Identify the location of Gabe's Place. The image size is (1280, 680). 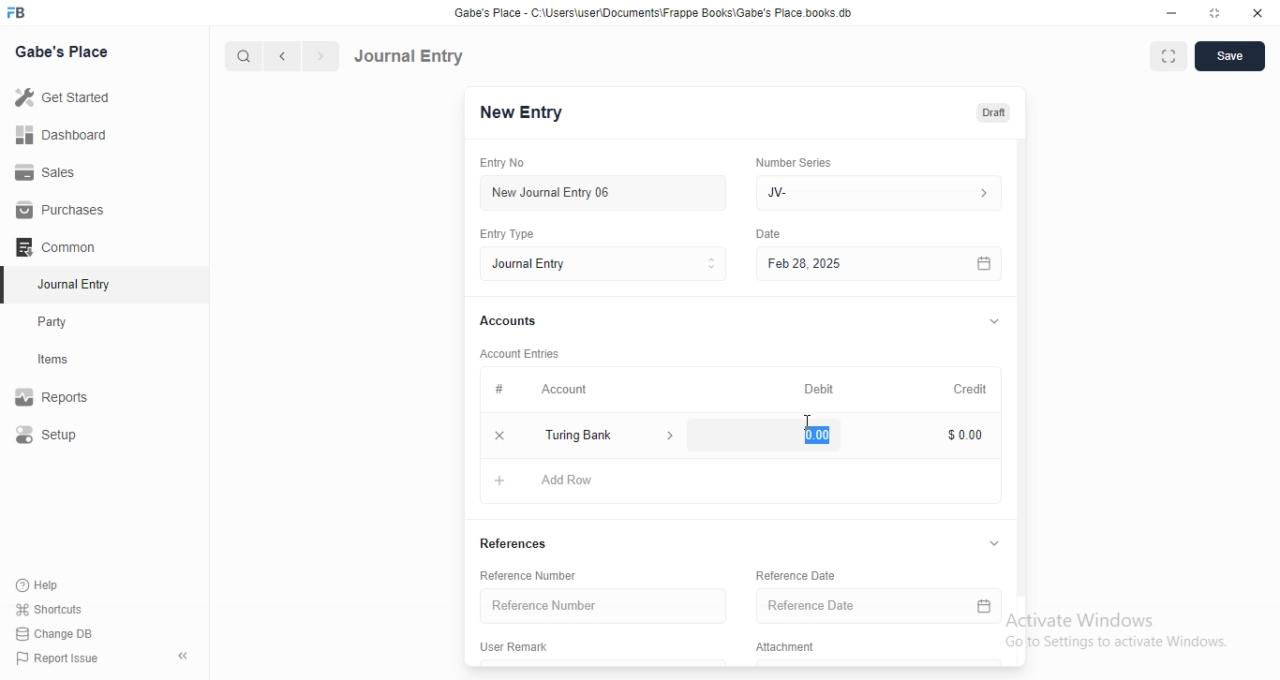
(62, 51).